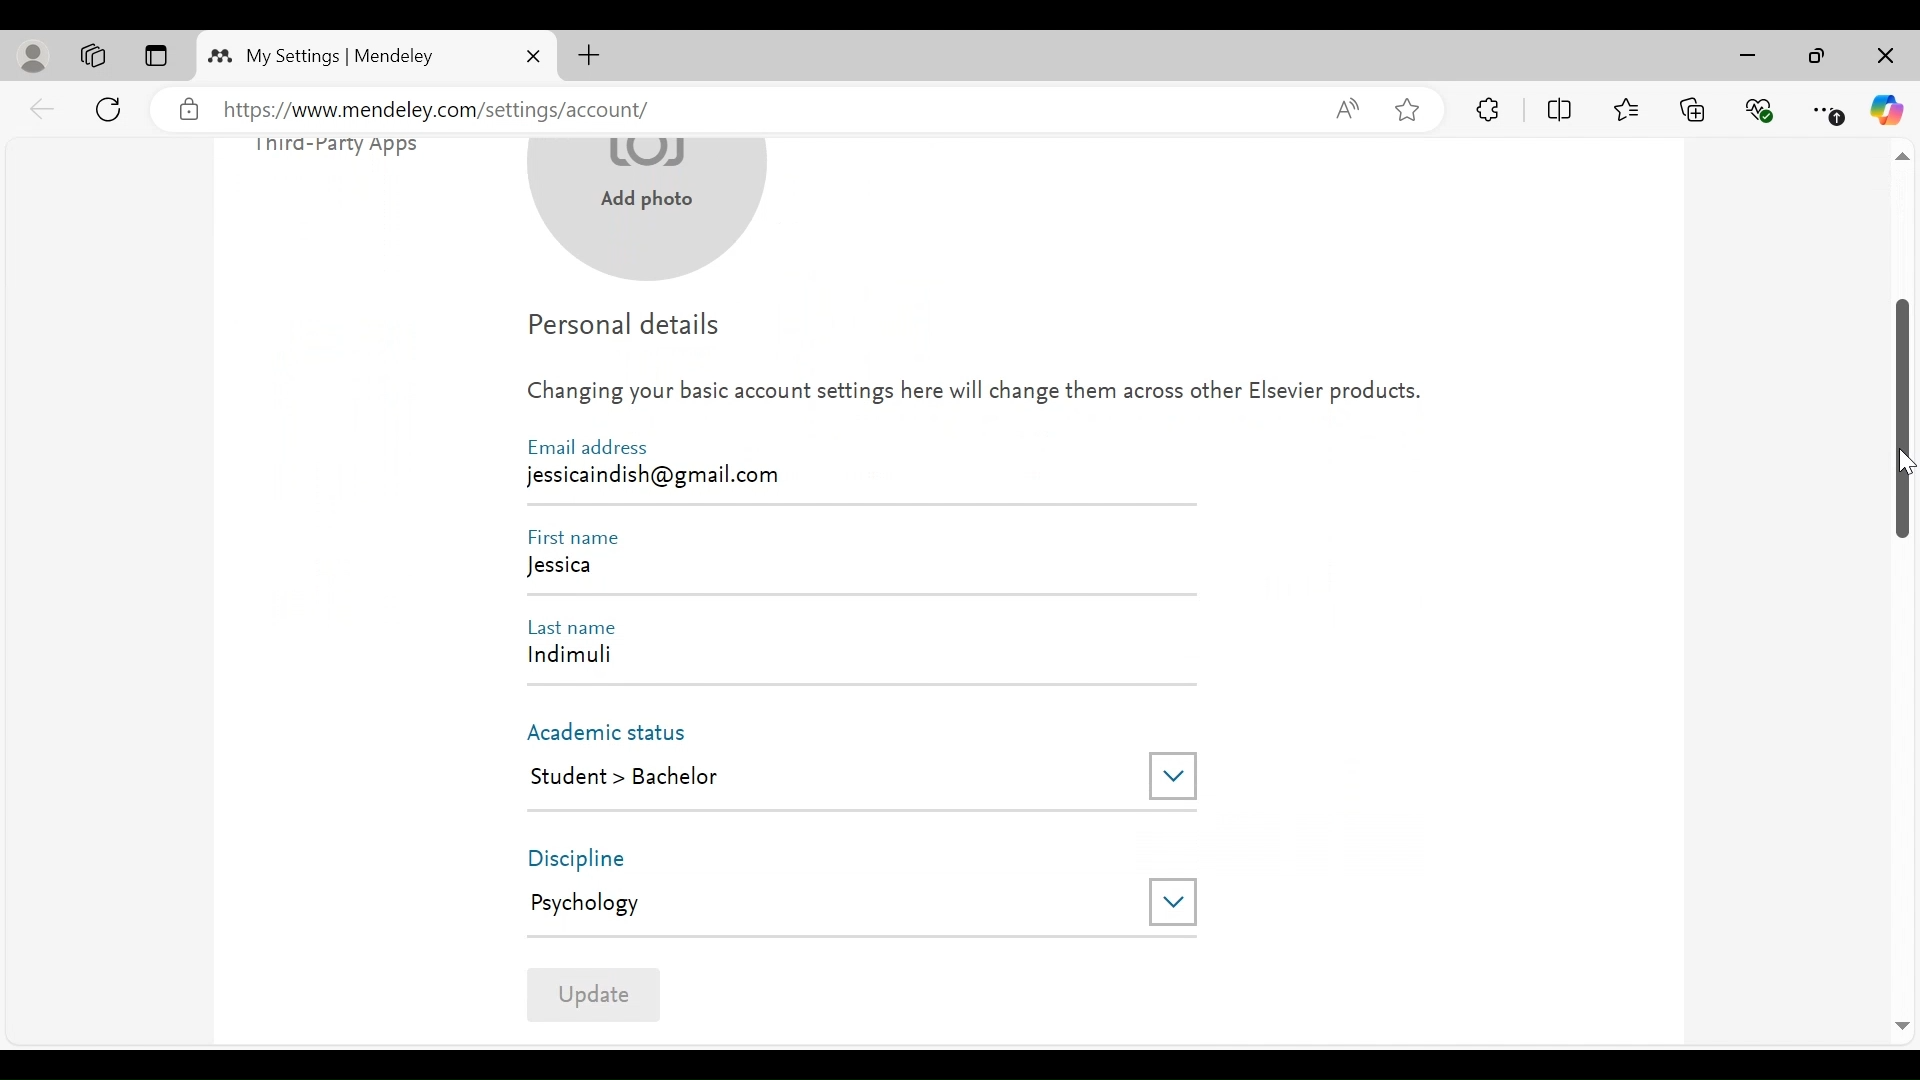 The image size is (1920, 1080). What do you see at coordinates (1887, 110) in the screenshot?
I see `Copilot` at bounding box center [1887, 110].